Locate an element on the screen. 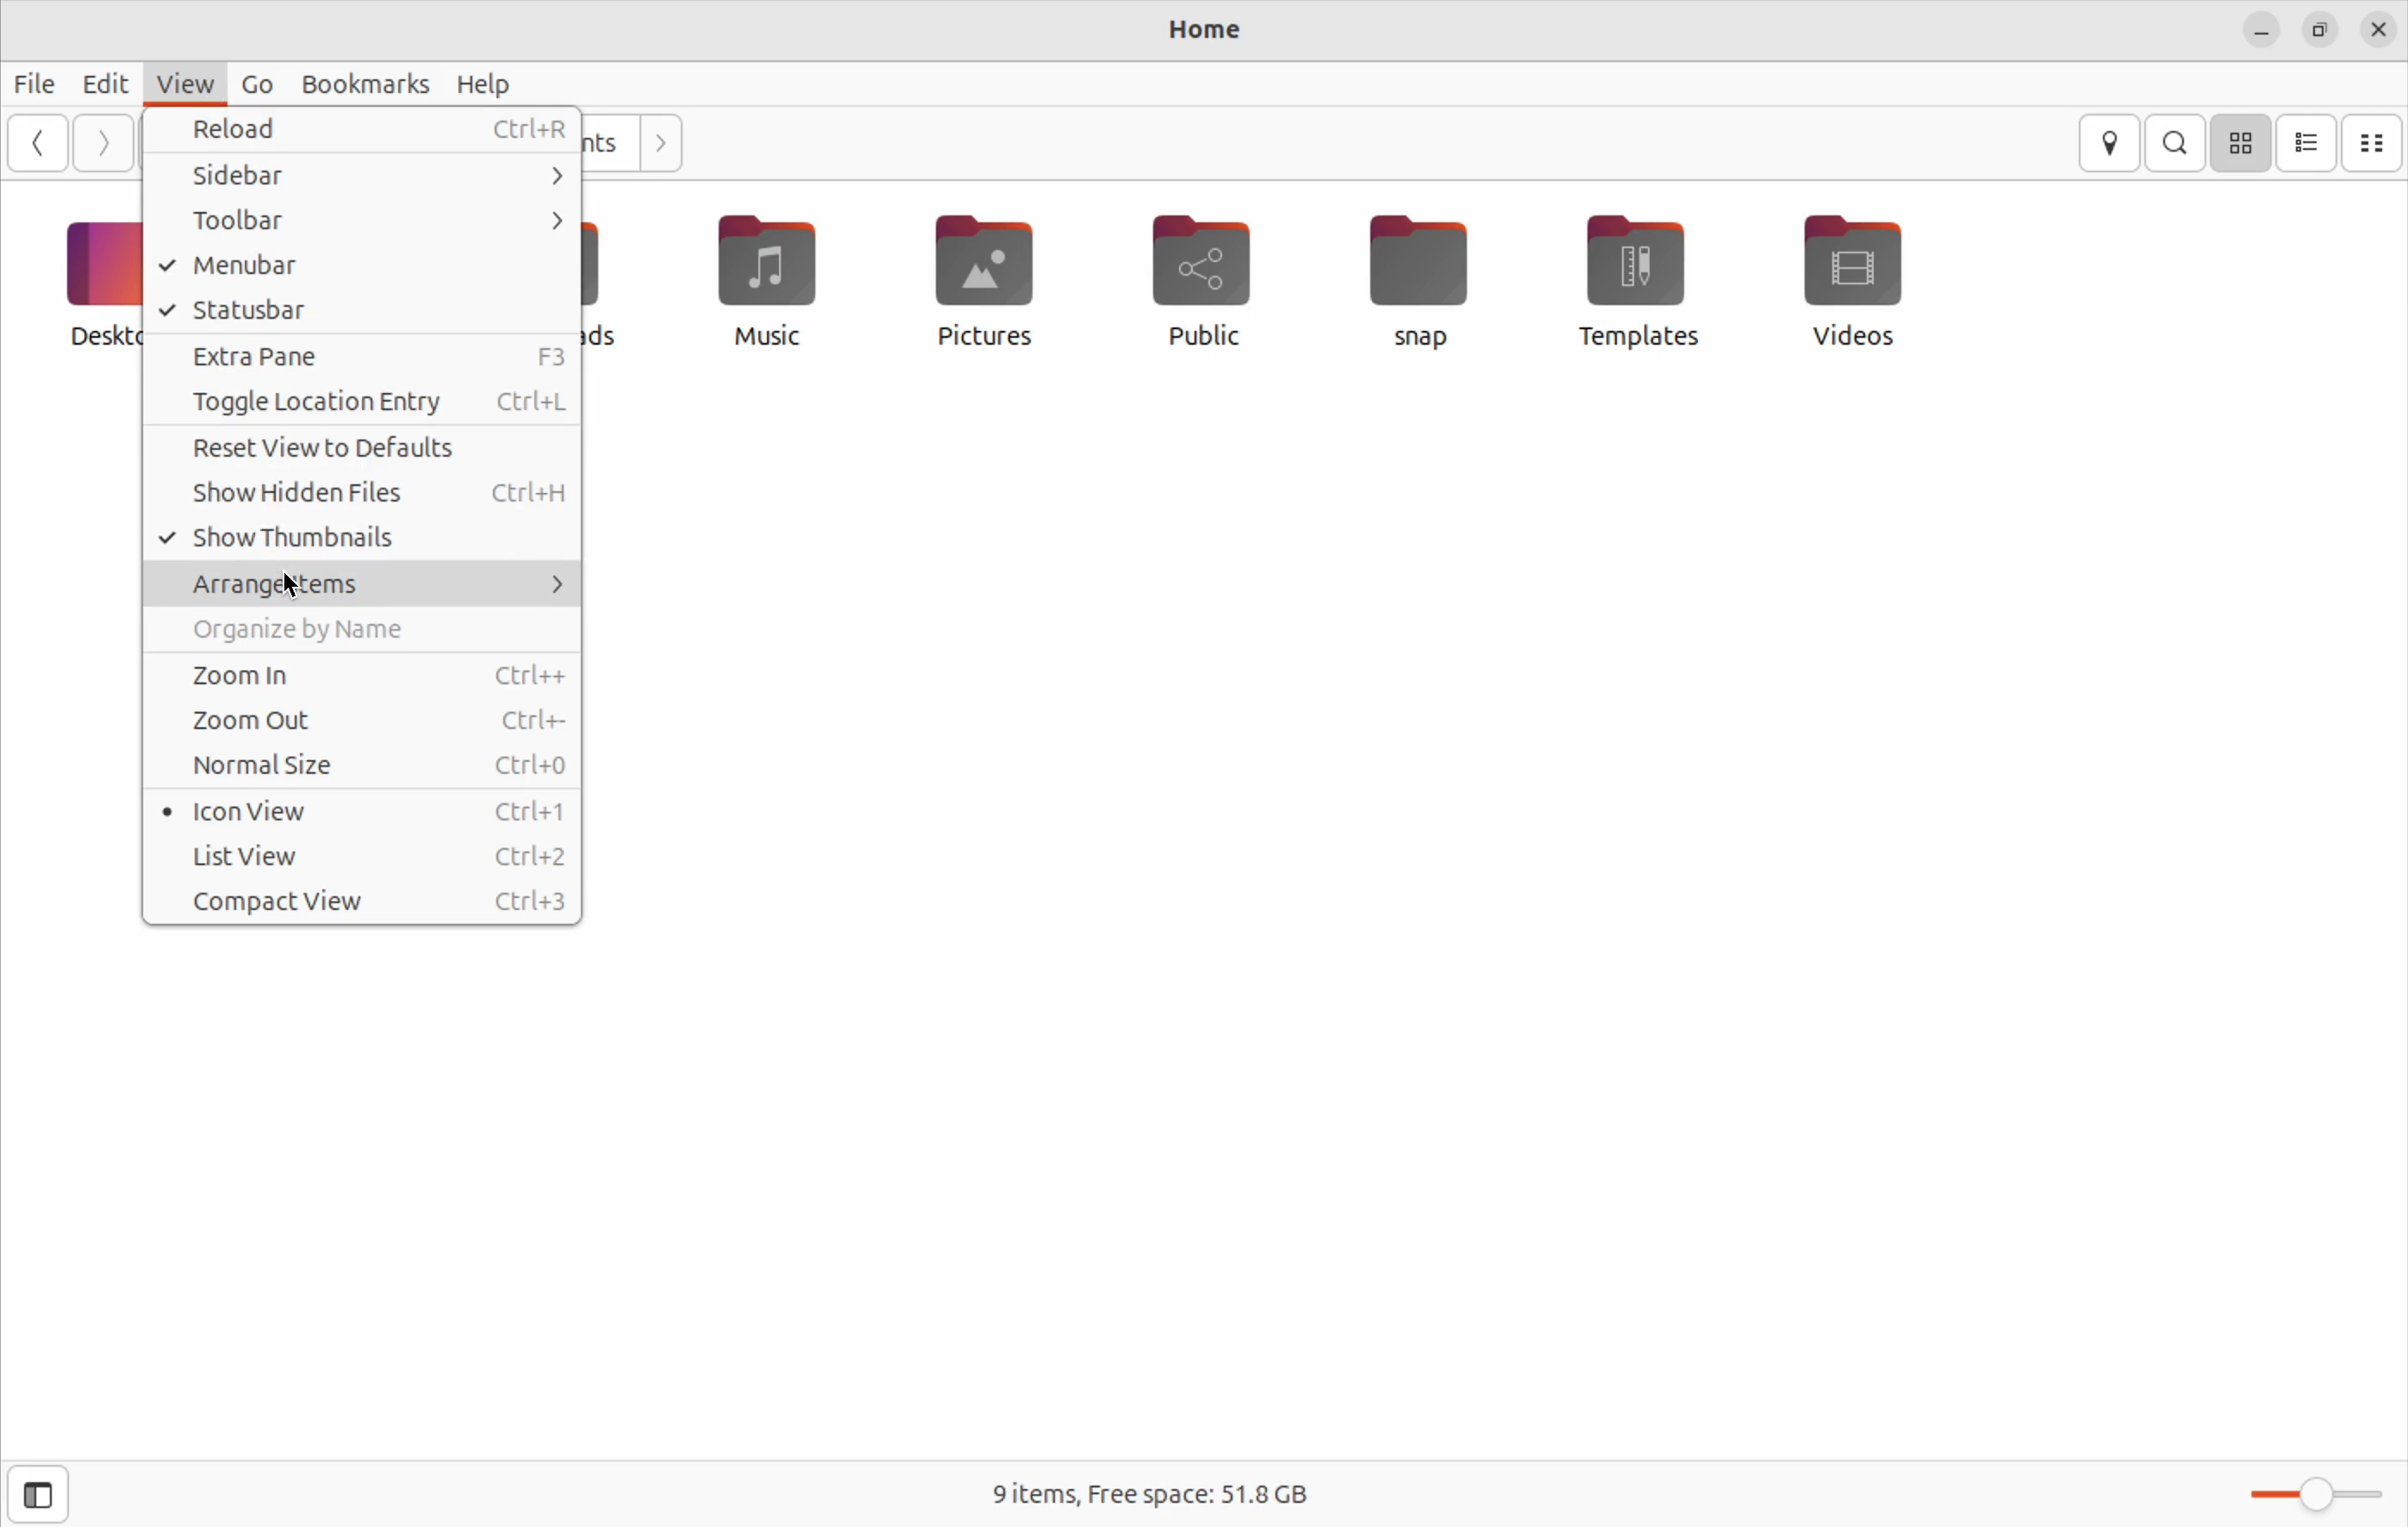 This screenshot has height=1527, width=2408. videos is located at coordinates (1868, 279).